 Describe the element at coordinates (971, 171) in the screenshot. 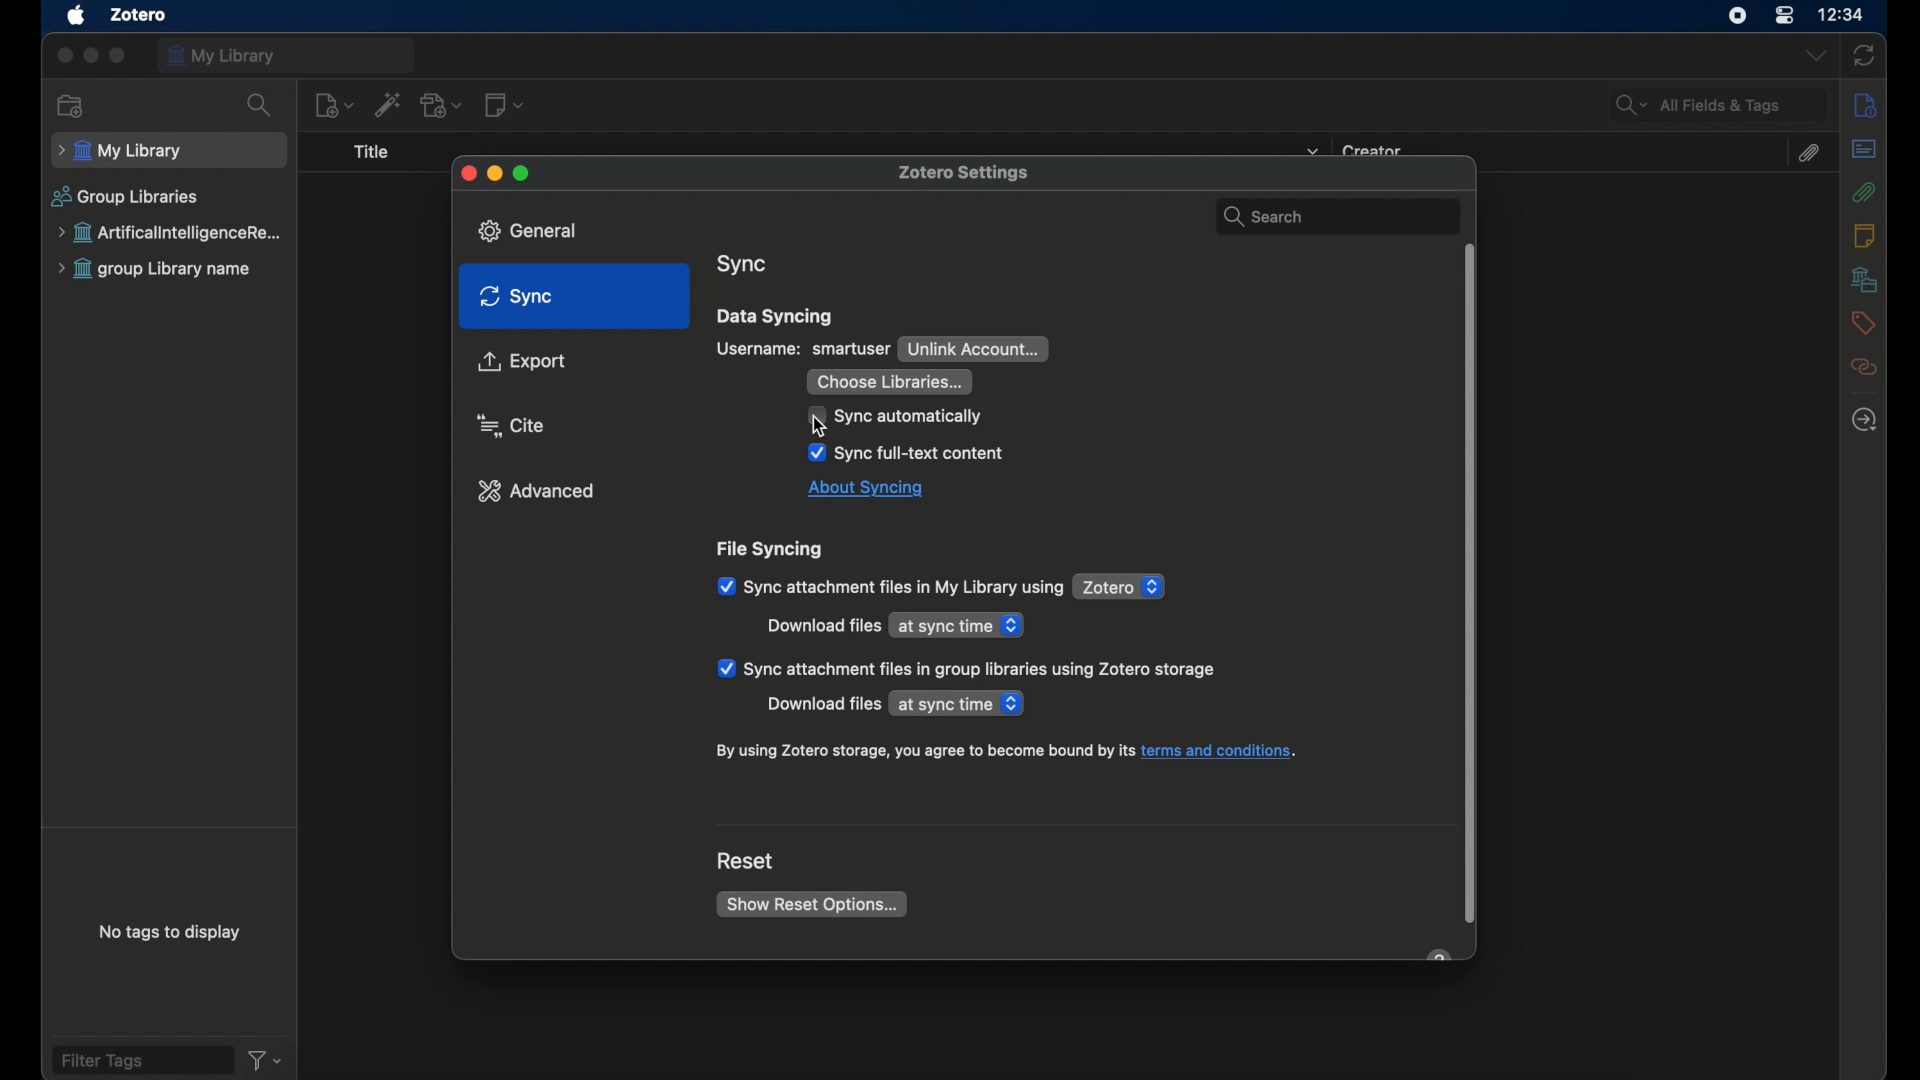

I see `zotero settings` at that location.